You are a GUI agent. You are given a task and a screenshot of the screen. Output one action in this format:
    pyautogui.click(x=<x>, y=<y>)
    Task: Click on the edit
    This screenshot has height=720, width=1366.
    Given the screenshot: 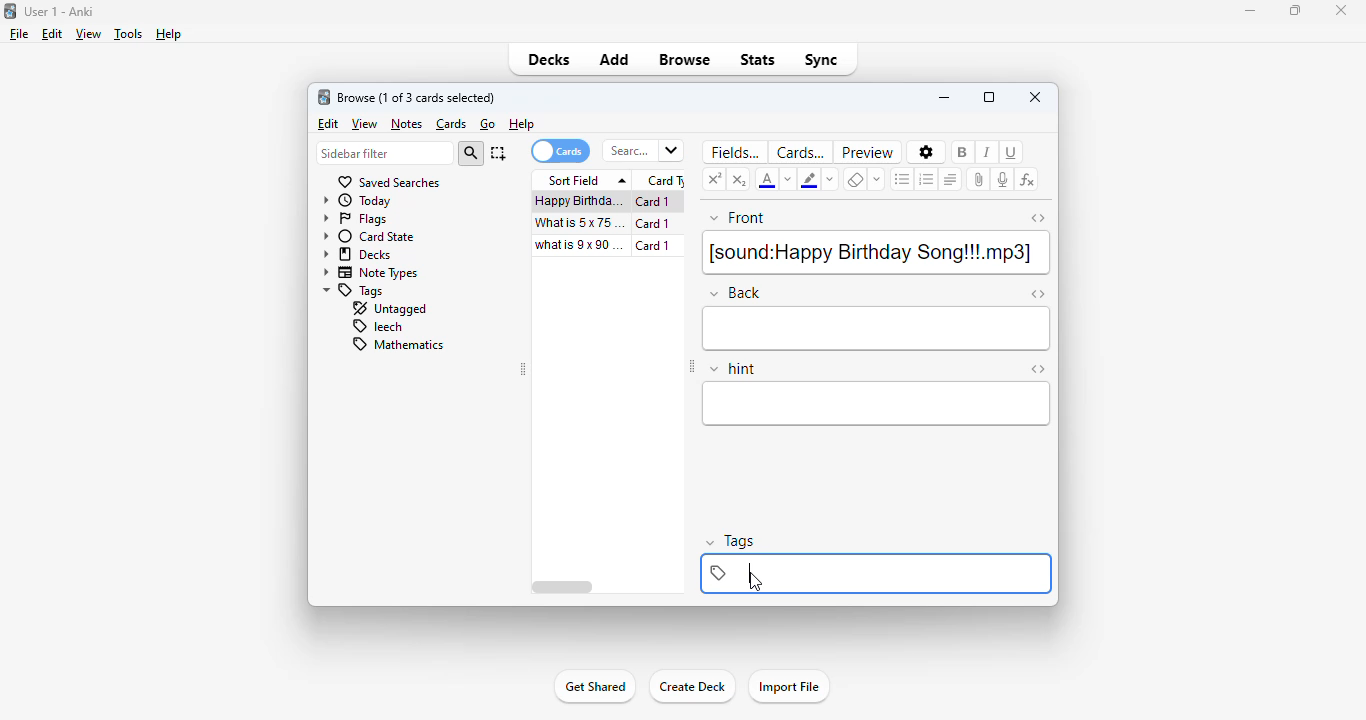 What is the action you would take?
    pyautogui.click(x=328, y=125)
    